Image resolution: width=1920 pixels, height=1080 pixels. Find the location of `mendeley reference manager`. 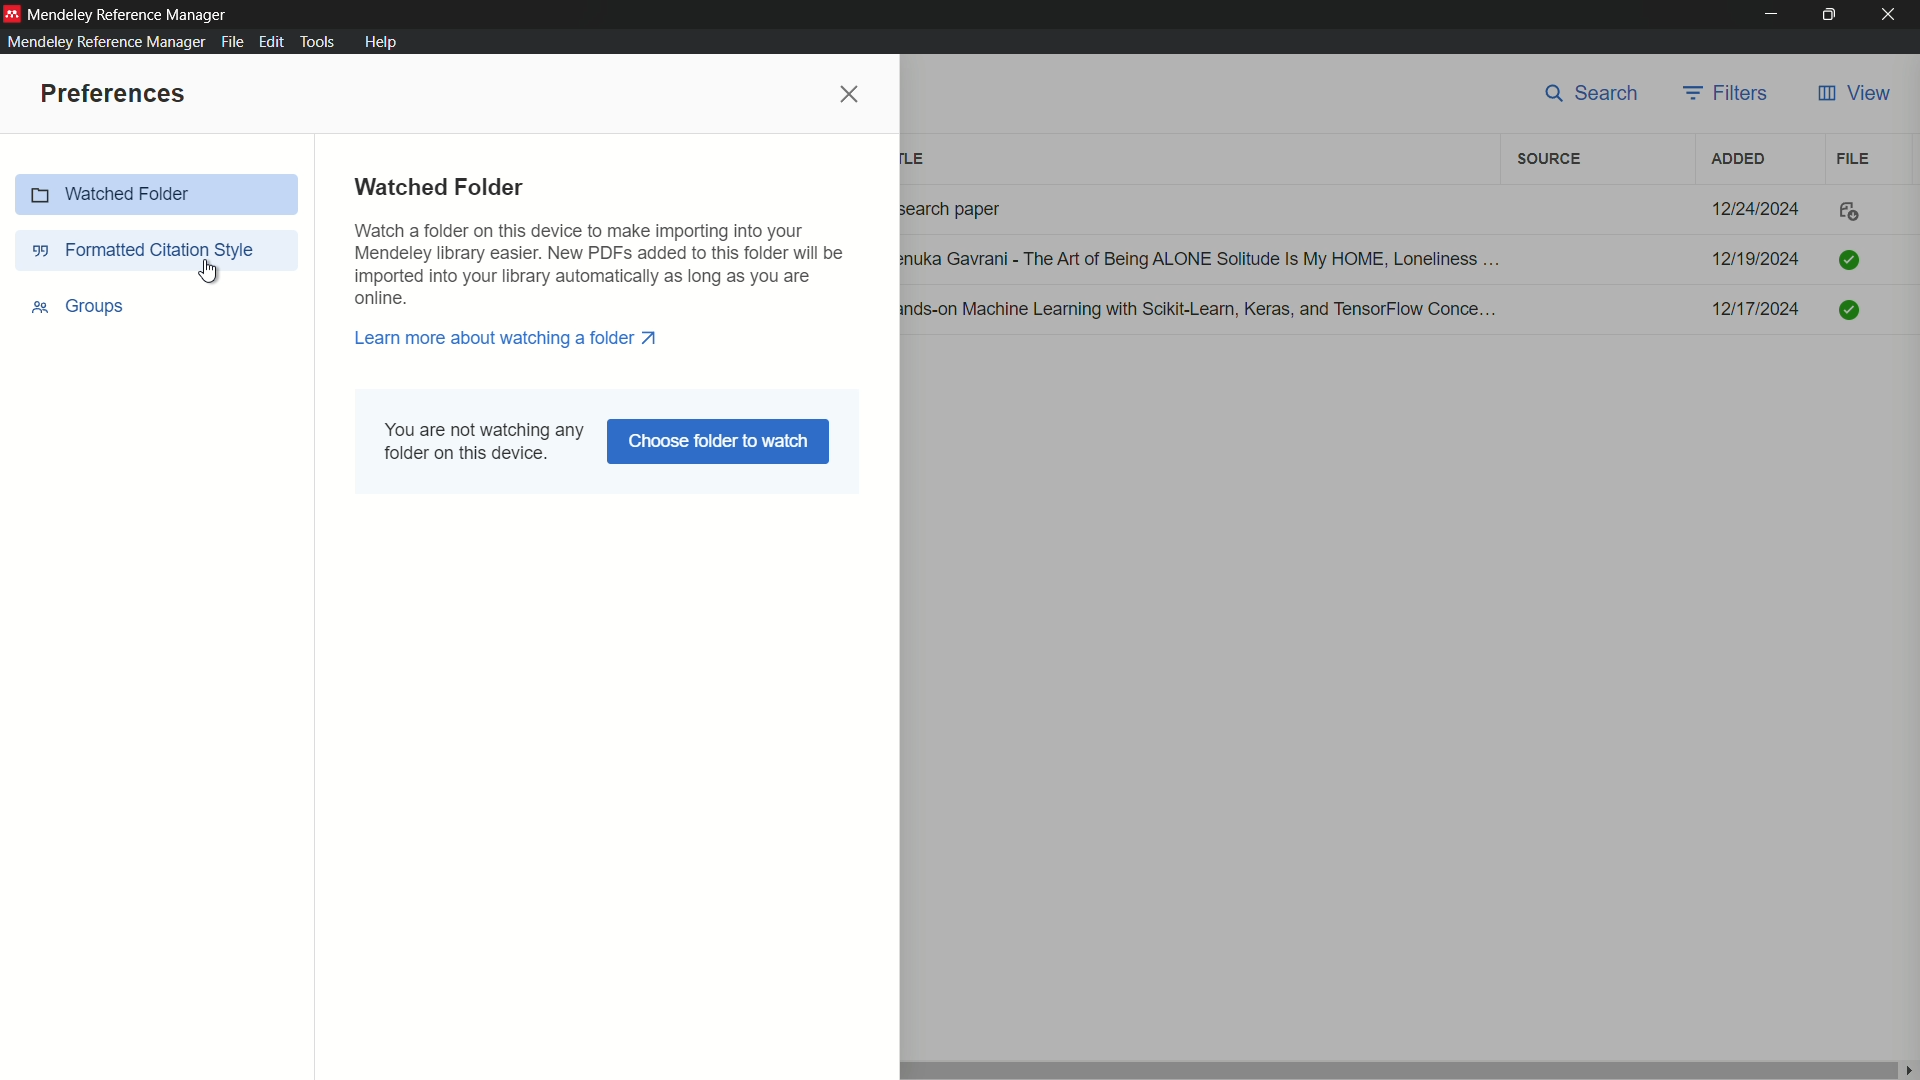

mendeley reference manager is located at coordinates (103, 41).